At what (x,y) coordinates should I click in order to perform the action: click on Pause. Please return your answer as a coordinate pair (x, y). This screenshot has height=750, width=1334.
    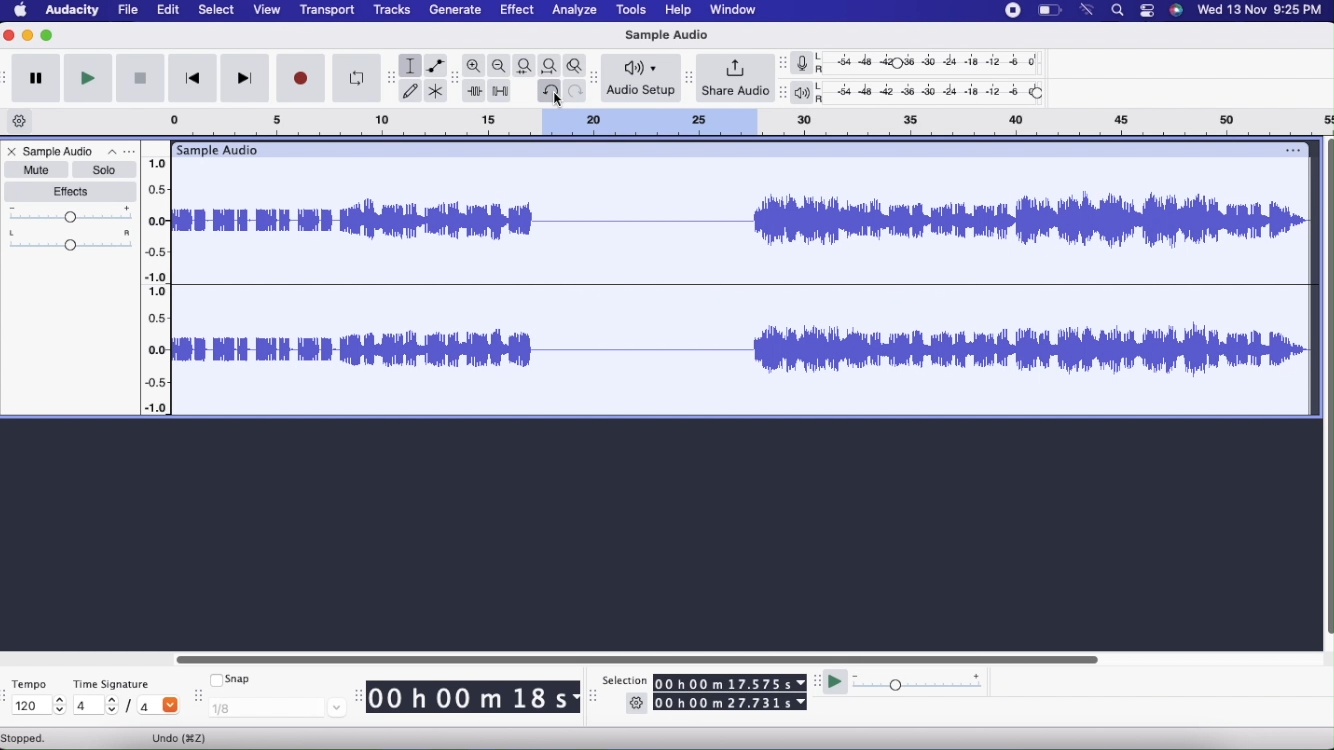
    Looking at the image, I should click on (37, 78).